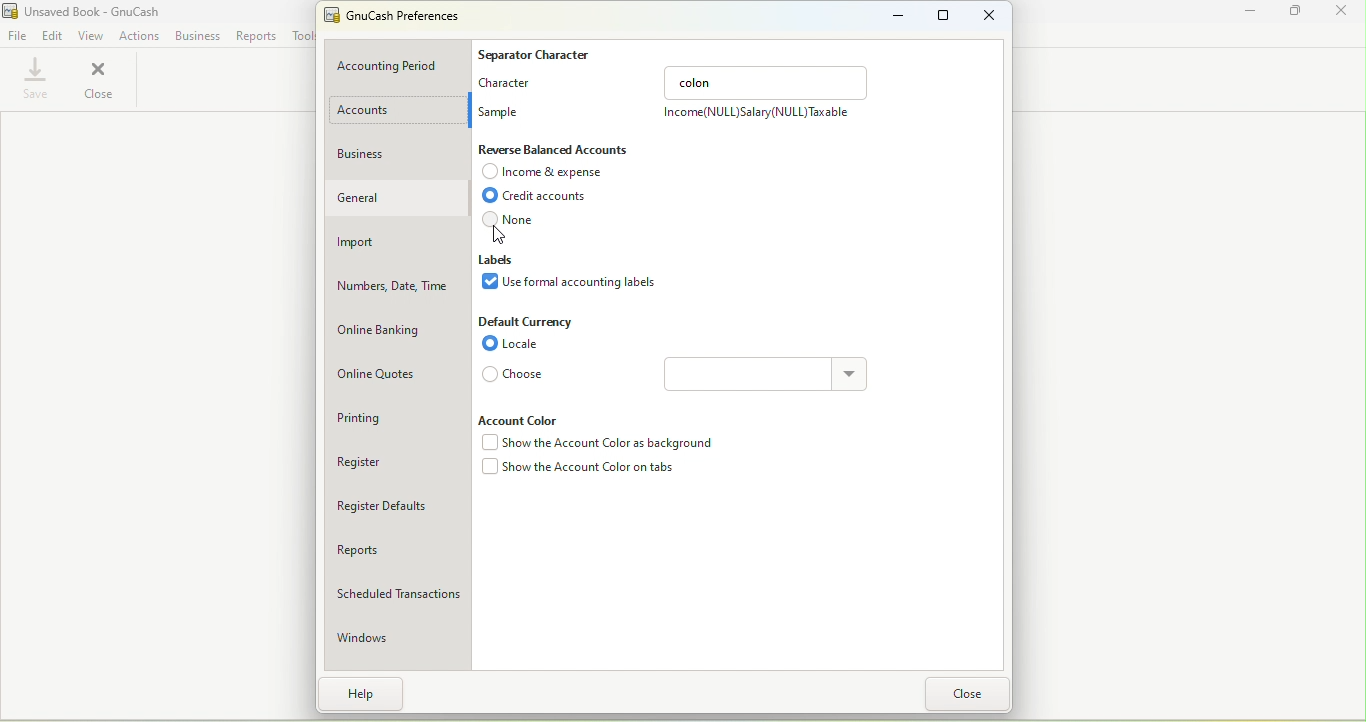 The height and width of the screenshot is (722, 1366). I want to click on colon, so click(767, 81).